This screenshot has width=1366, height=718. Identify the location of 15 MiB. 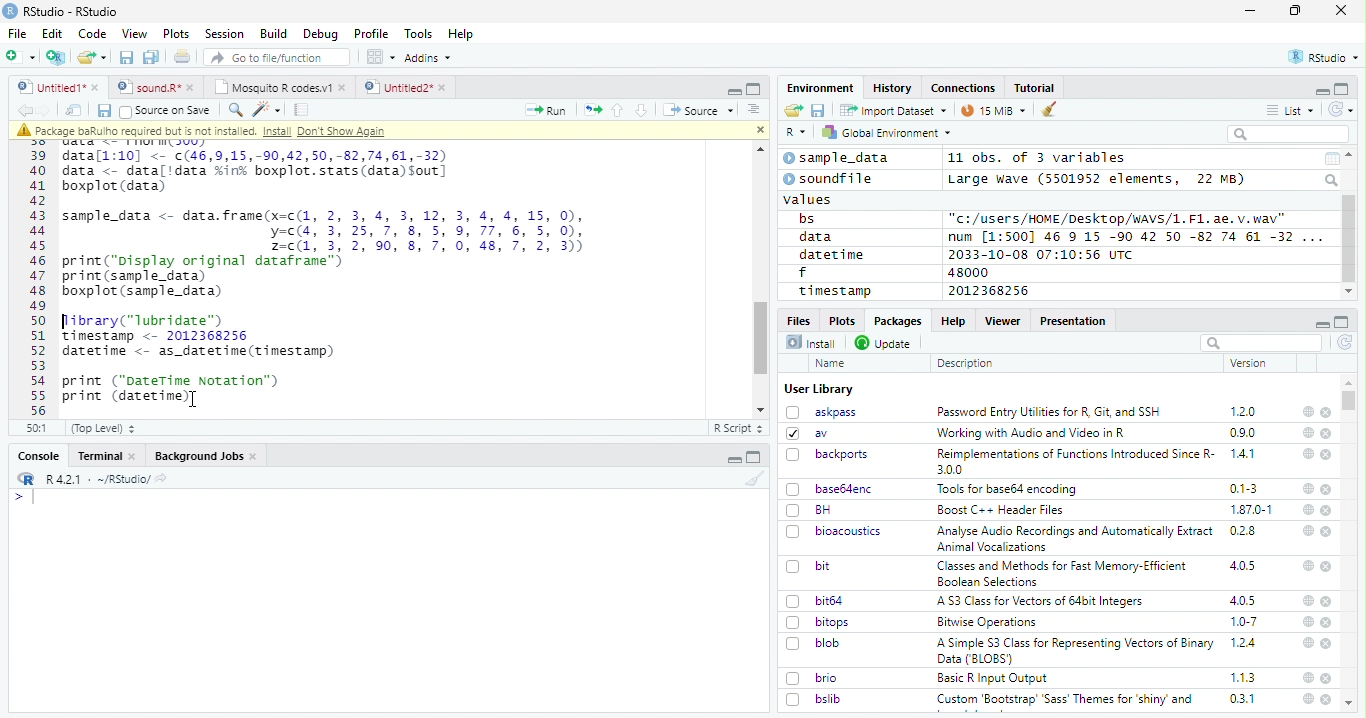
(994, 110).